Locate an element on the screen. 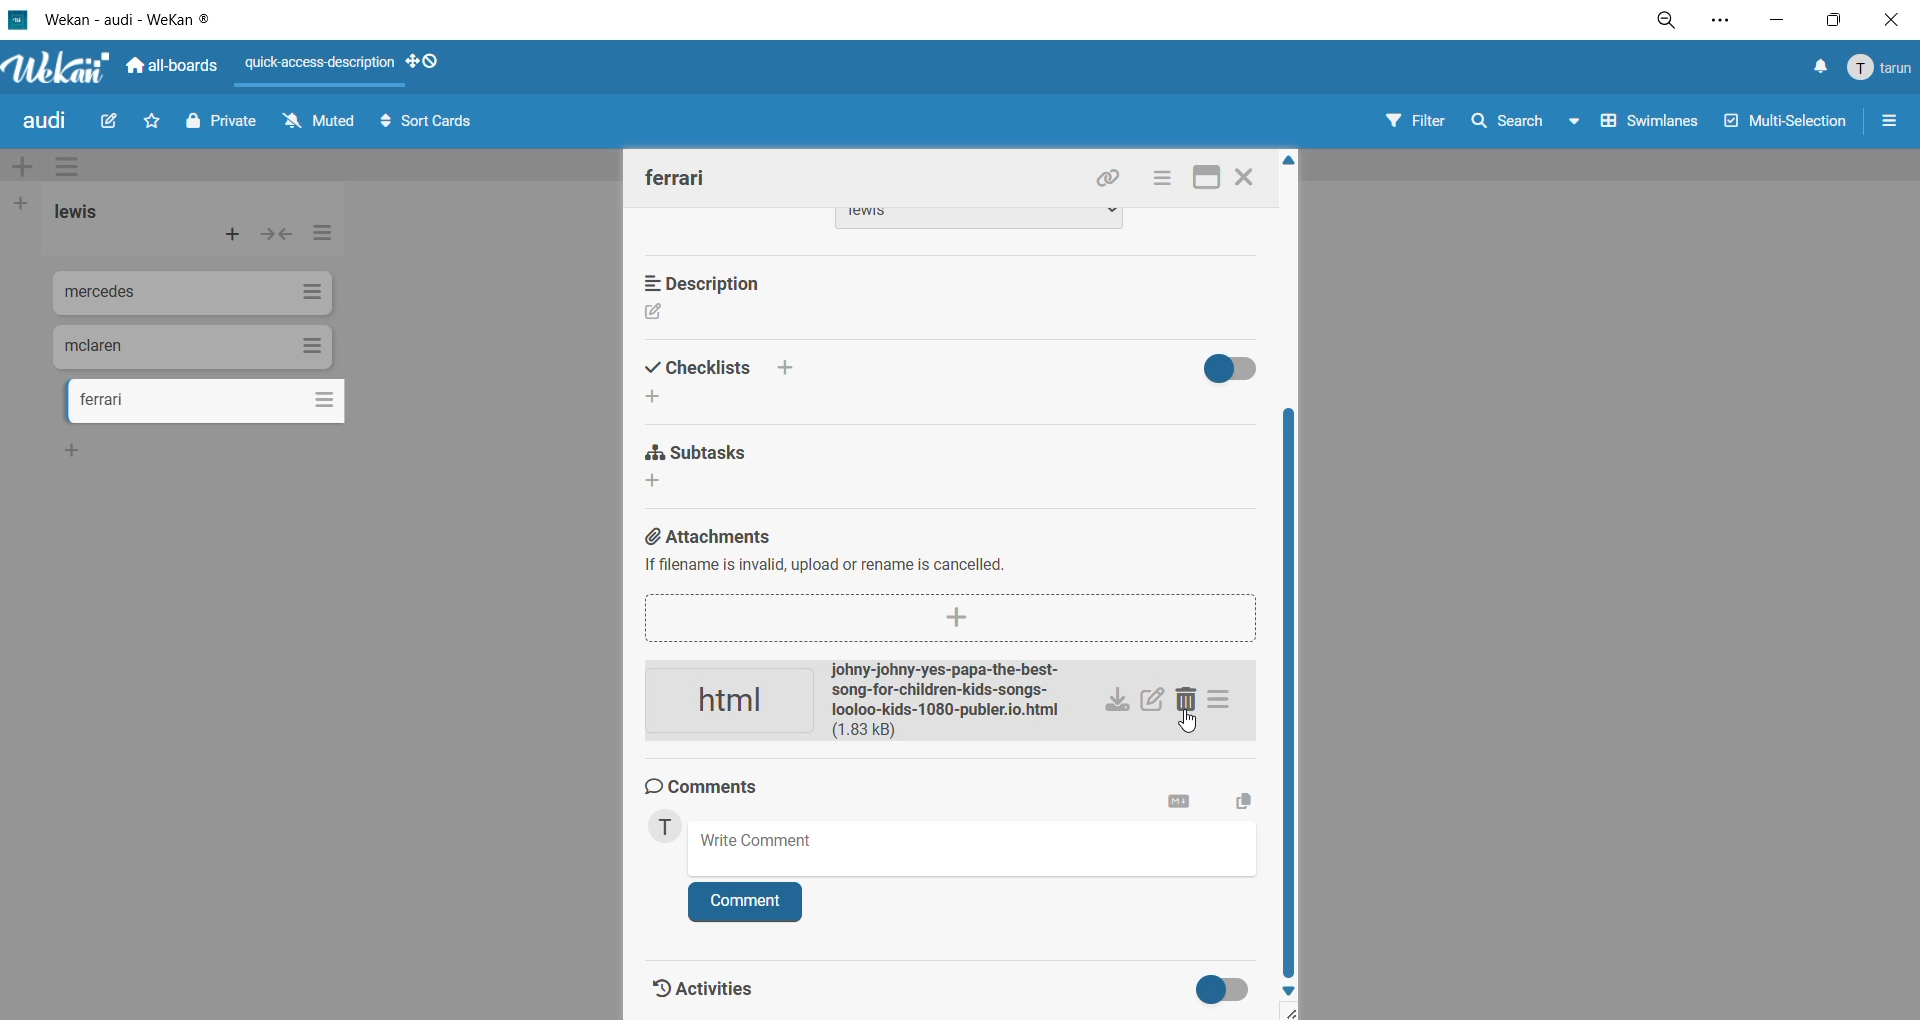 The height and width of the screenshot is (1020, 1920). muted is located at coordinates (319, 120).